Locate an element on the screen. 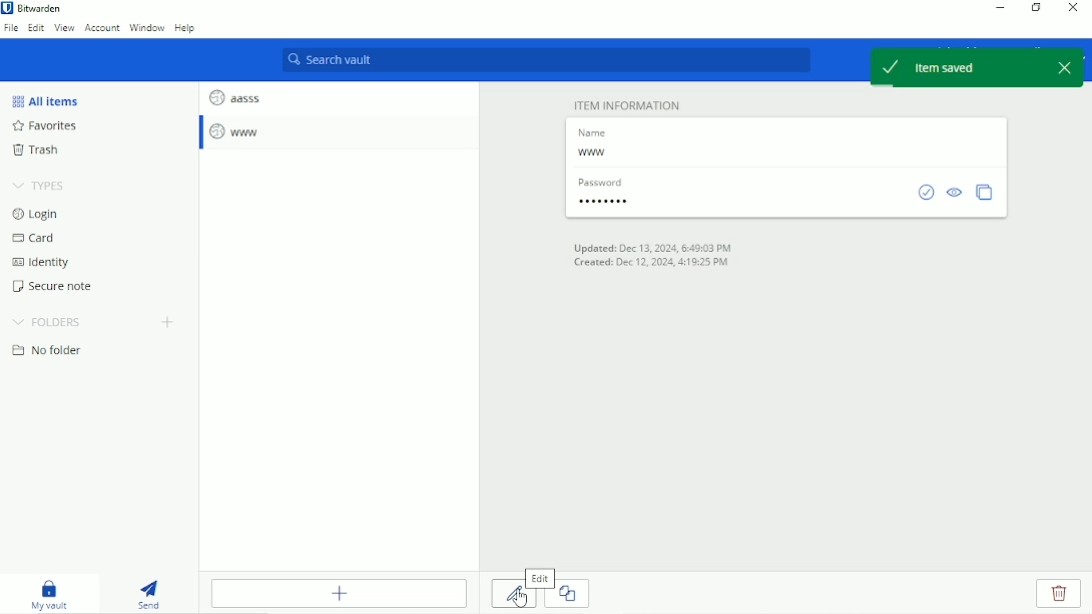 The image size is (1092, 614). Secure note is located at coordinates (57, 286).